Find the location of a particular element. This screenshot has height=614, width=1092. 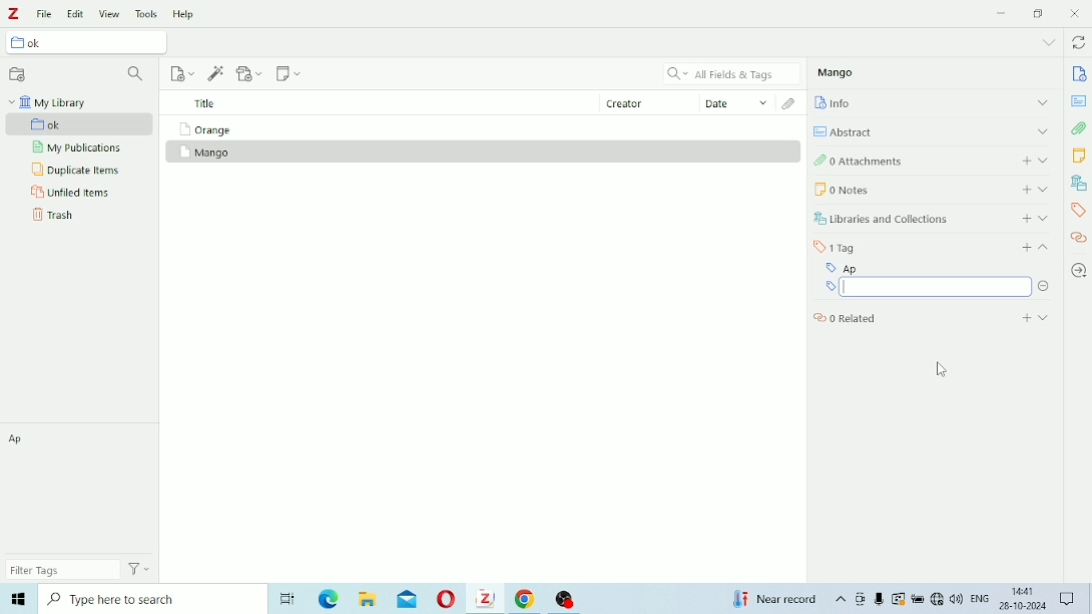

New Note is located at coordinates (289, 74).